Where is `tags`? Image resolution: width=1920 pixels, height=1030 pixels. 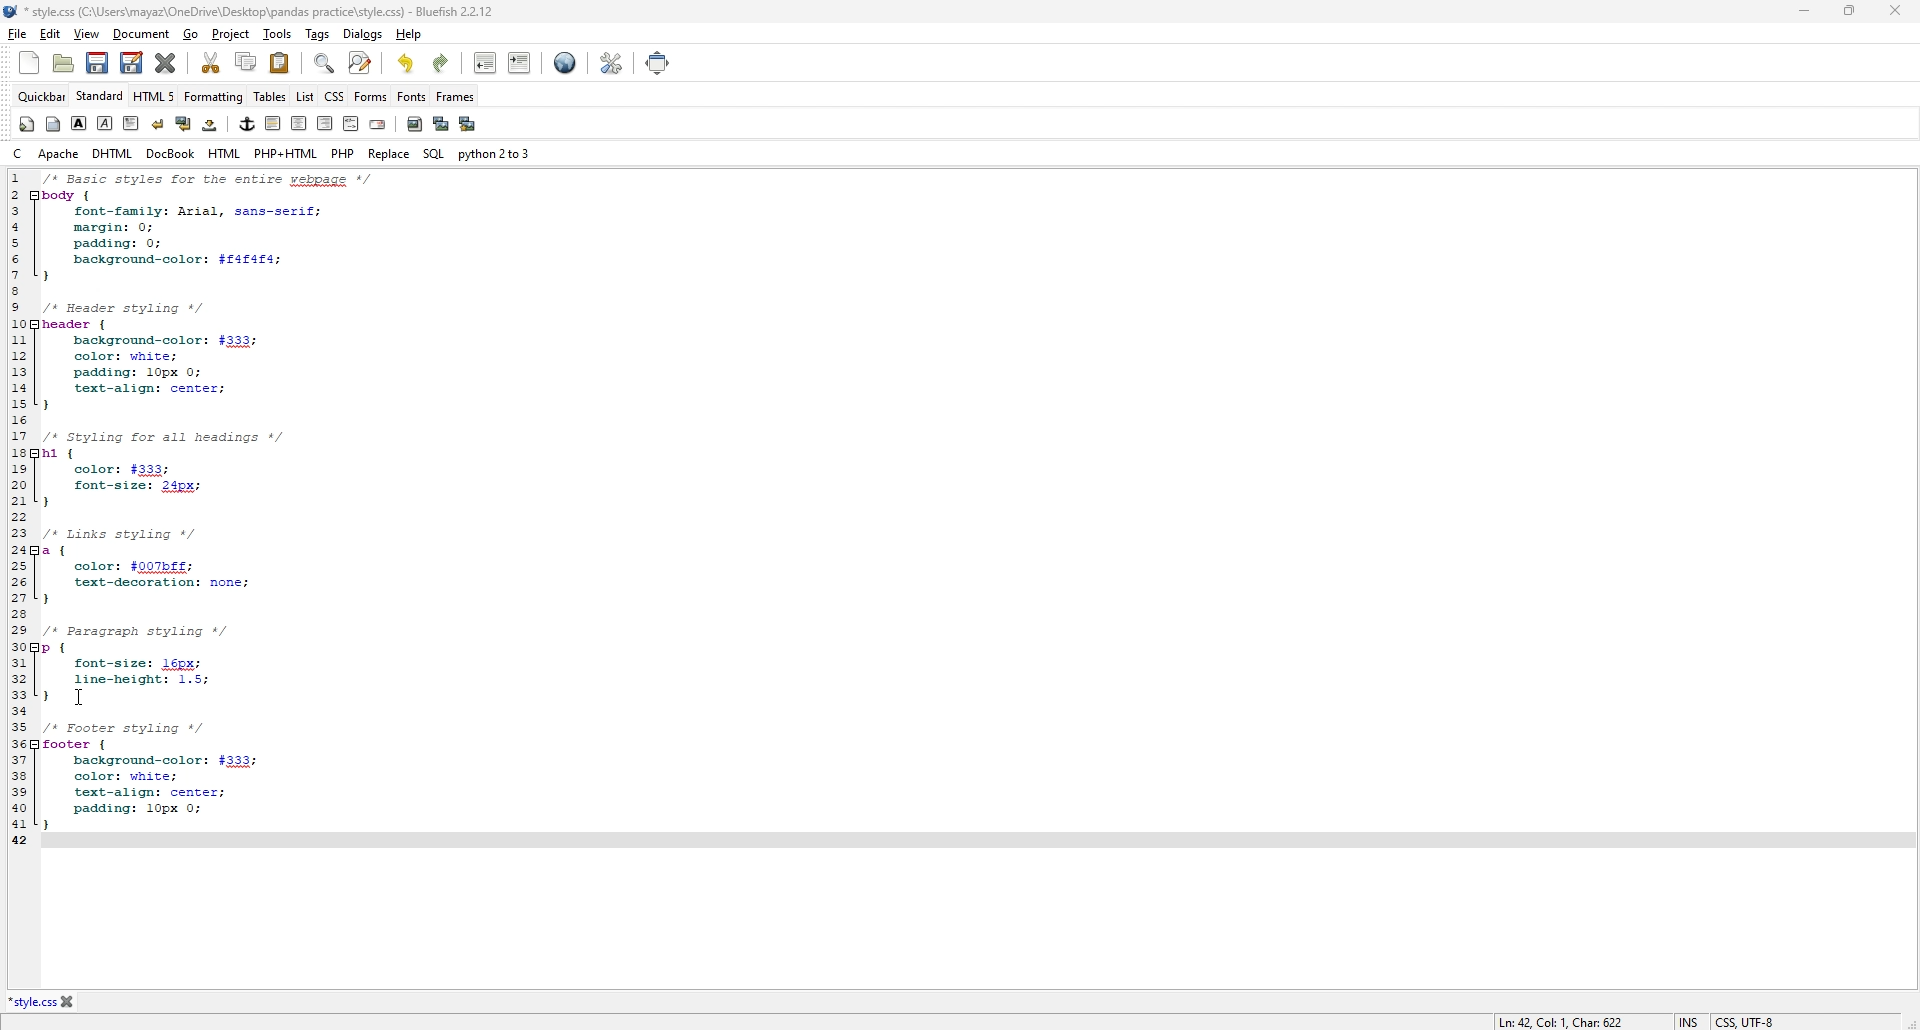 tags is located at coordinates (315, 33).